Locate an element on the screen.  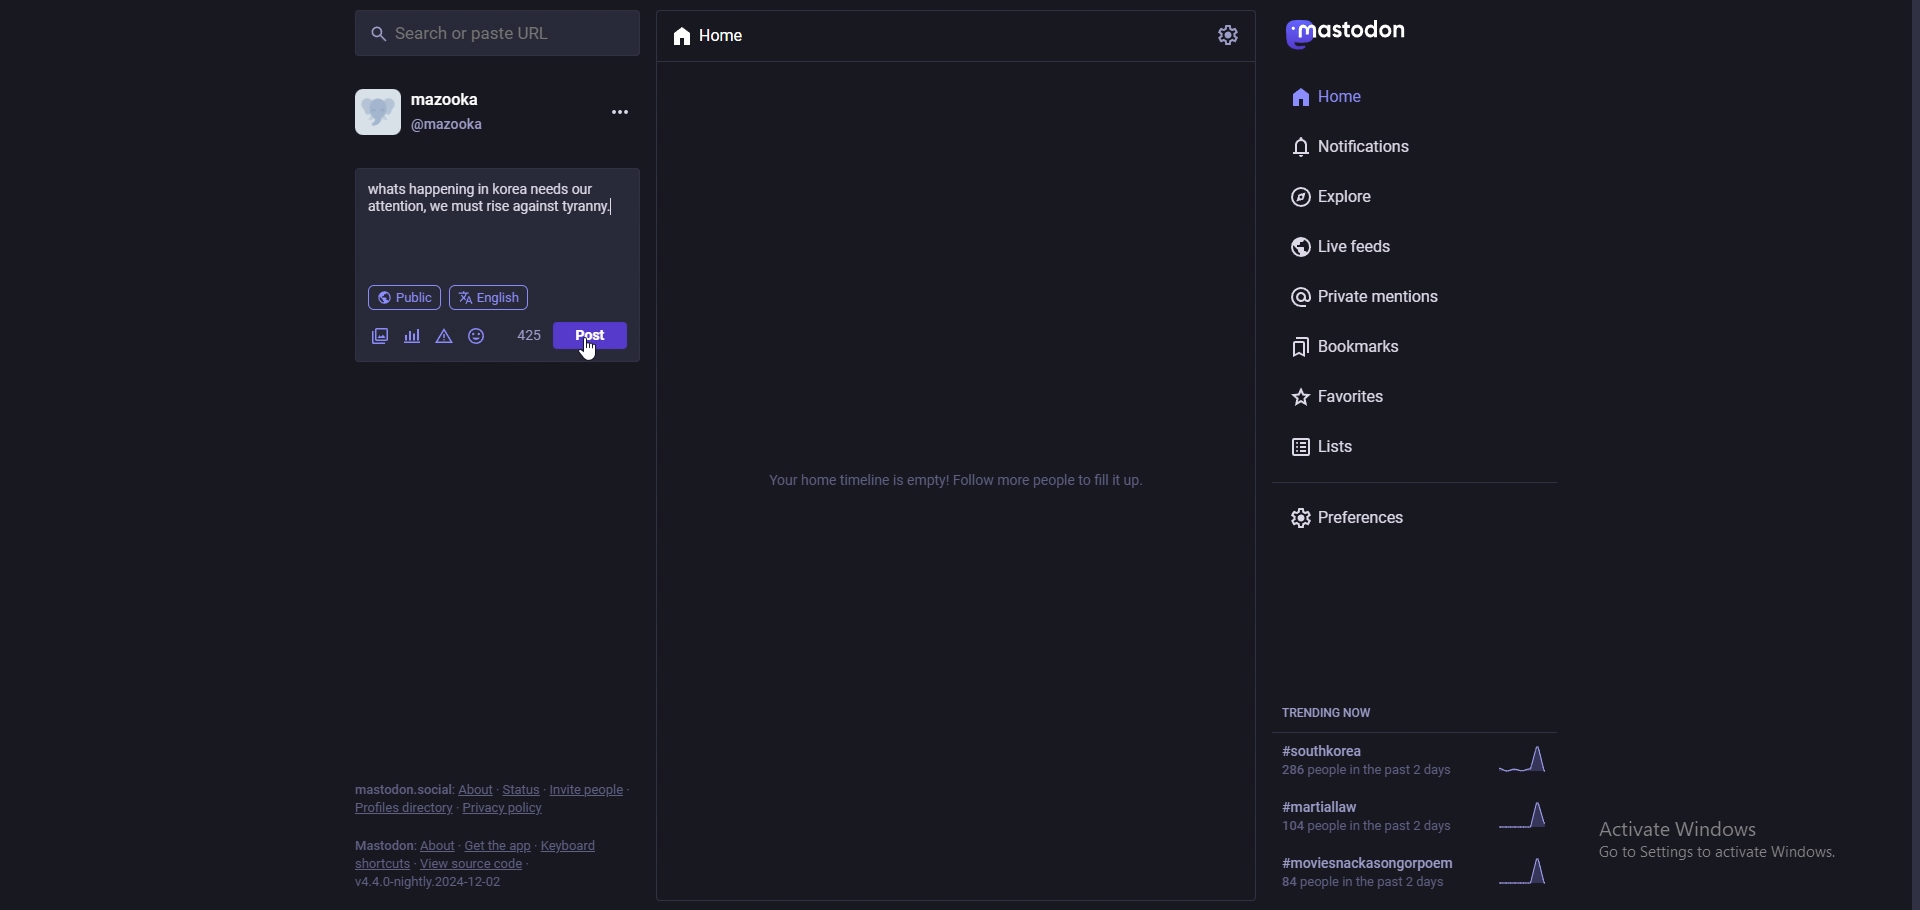
word limit is located at coordinates (530, 335).